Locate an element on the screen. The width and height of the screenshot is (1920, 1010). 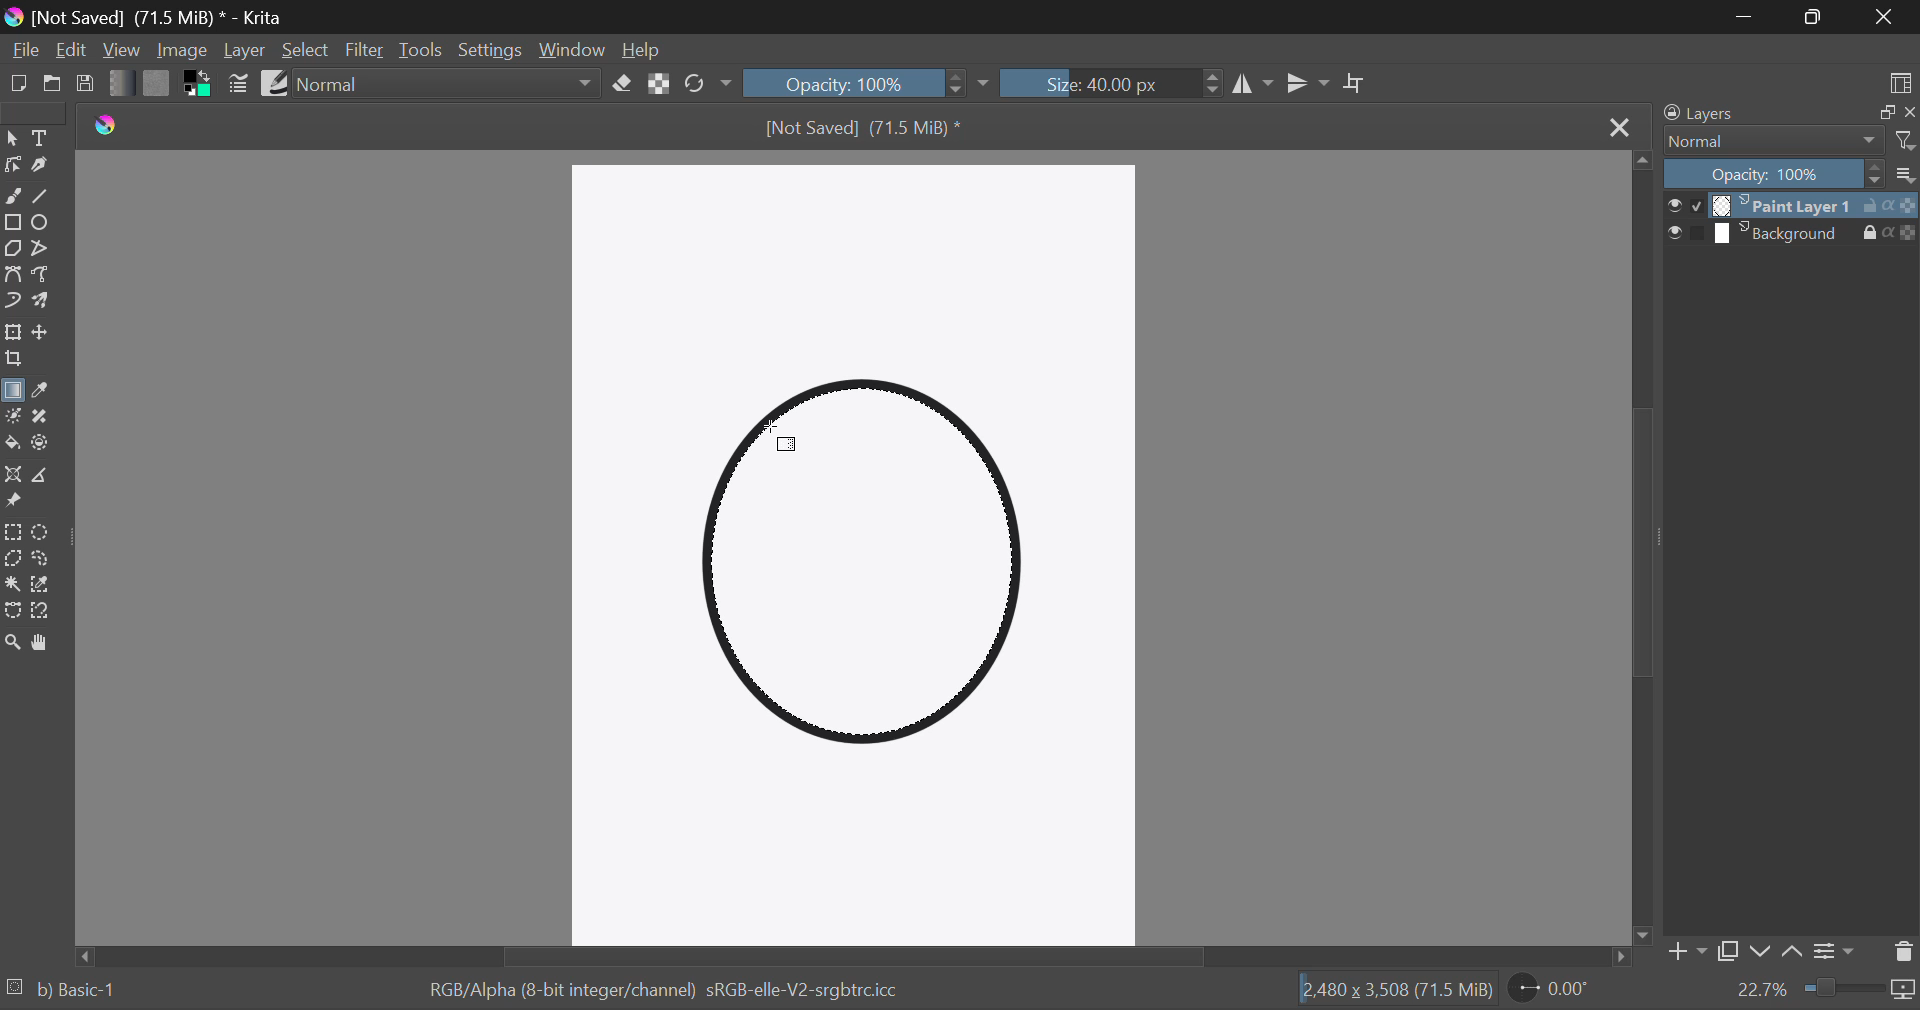
Pan is located at coordinates (45, 644).